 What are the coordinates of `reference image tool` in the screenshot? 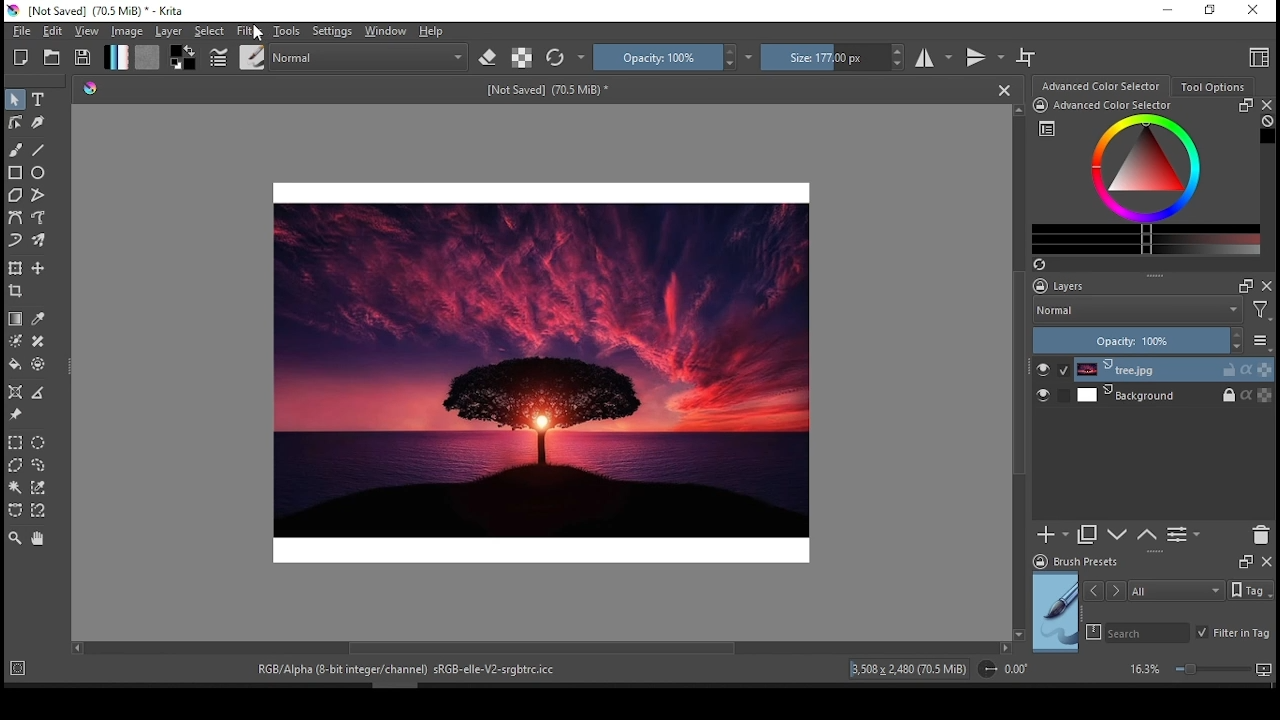 It's located at (15, 413).